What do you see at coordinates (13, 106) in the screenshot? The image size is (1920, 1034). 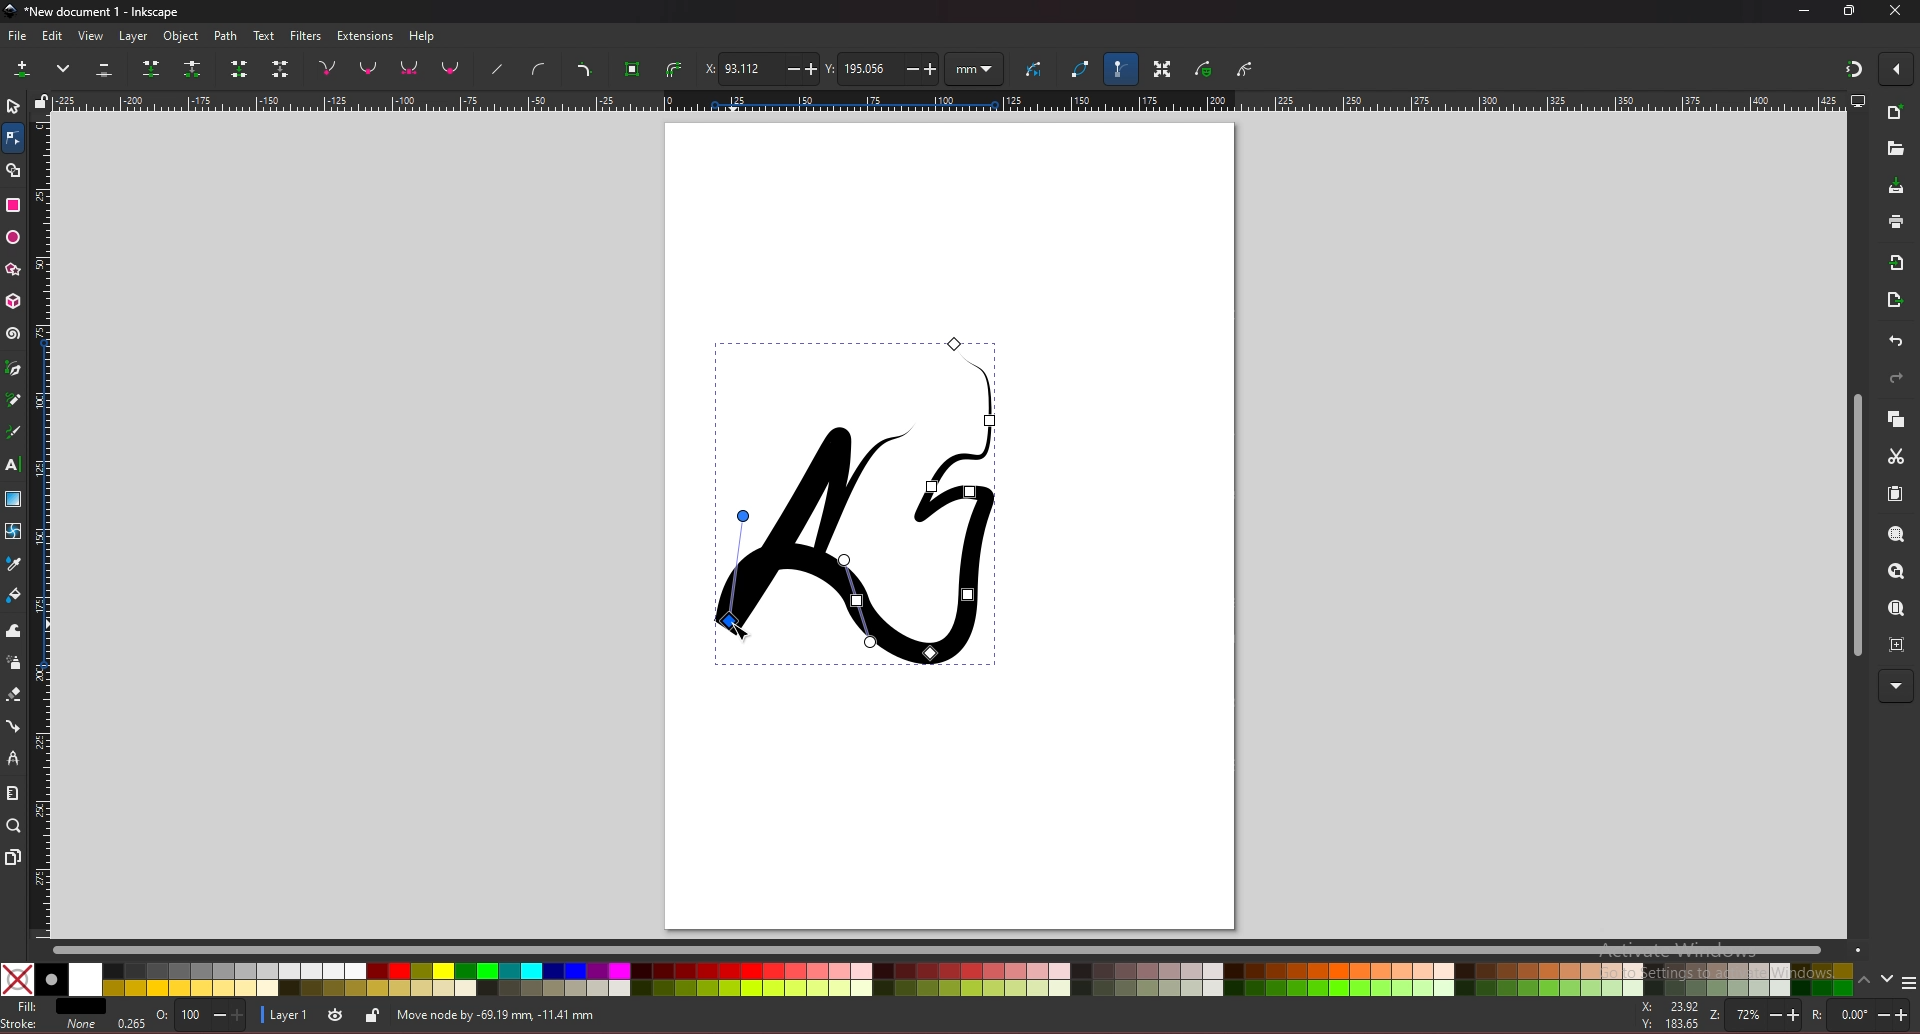 I see `selector` at bounding box center [13, 106].